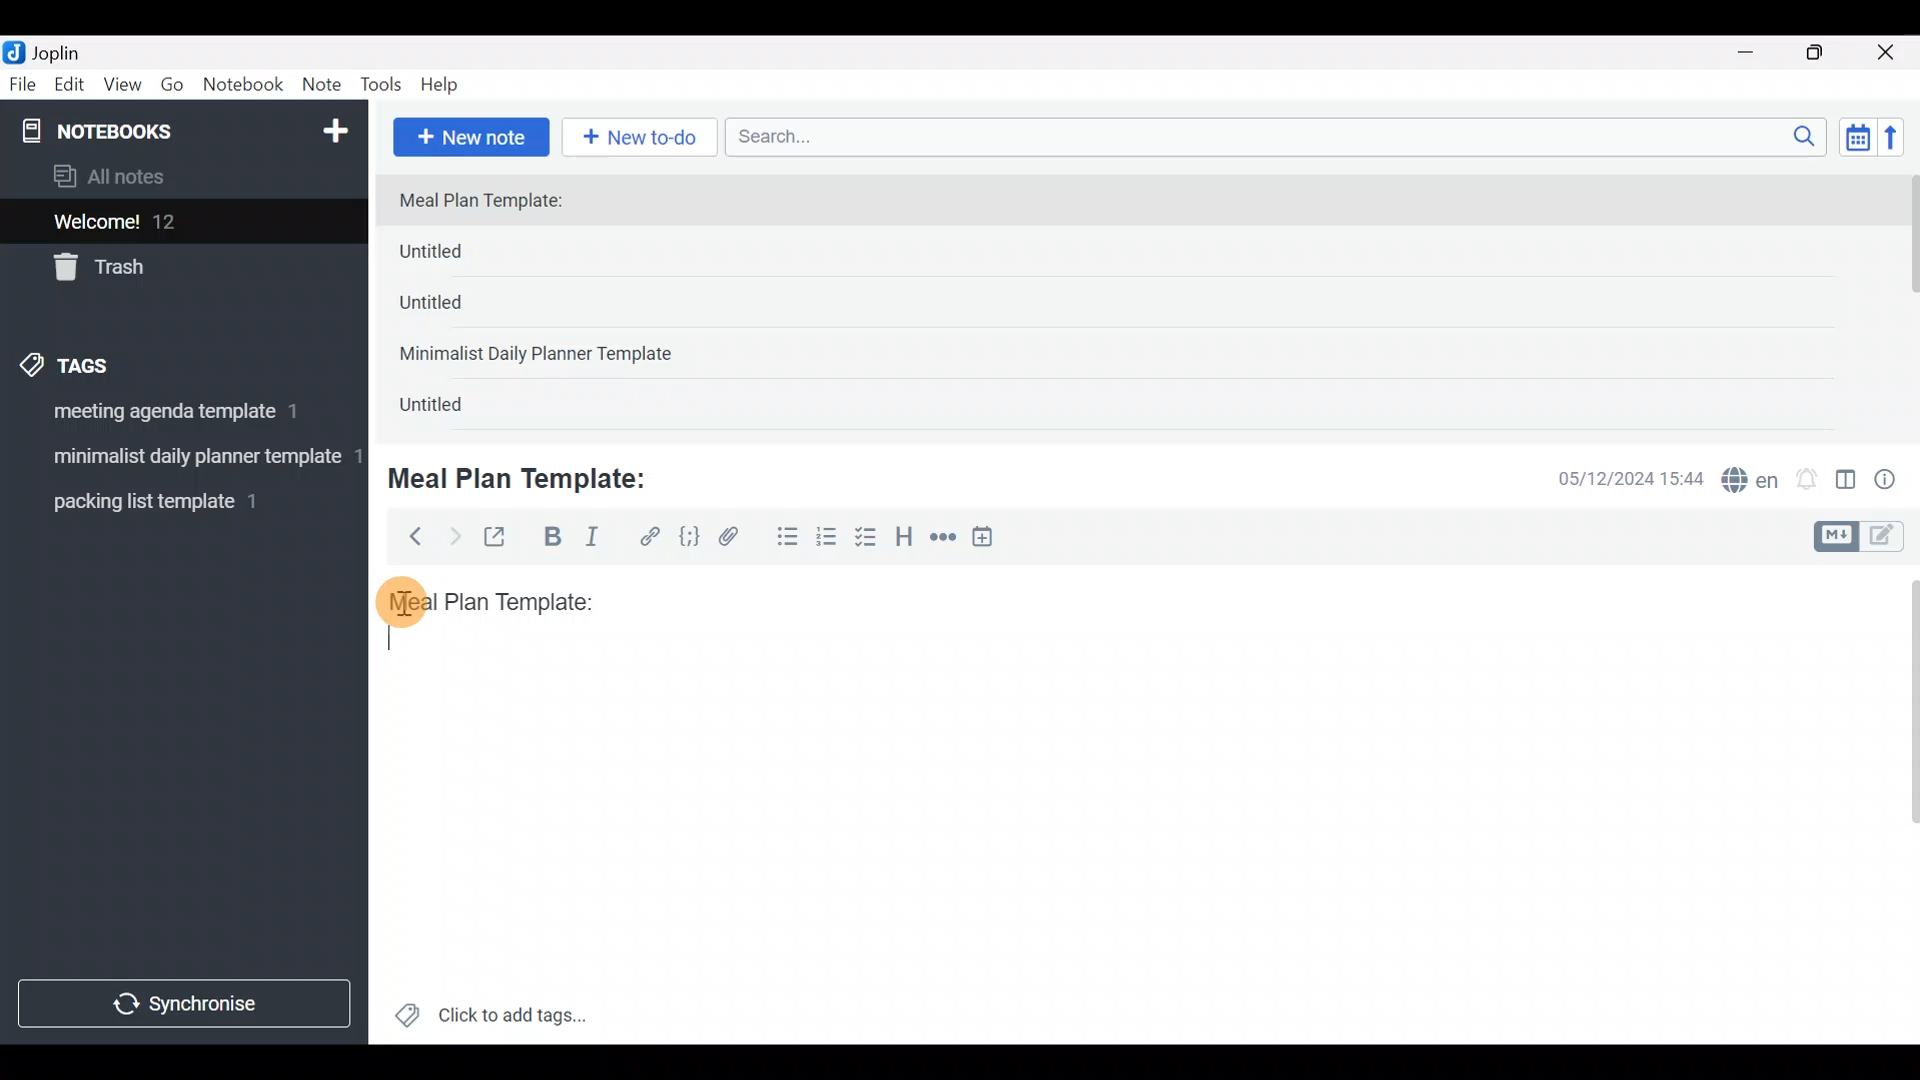  Describe the element at coordinates (943, 539) in the screenshot. I see `Horizontal rule` at that location.